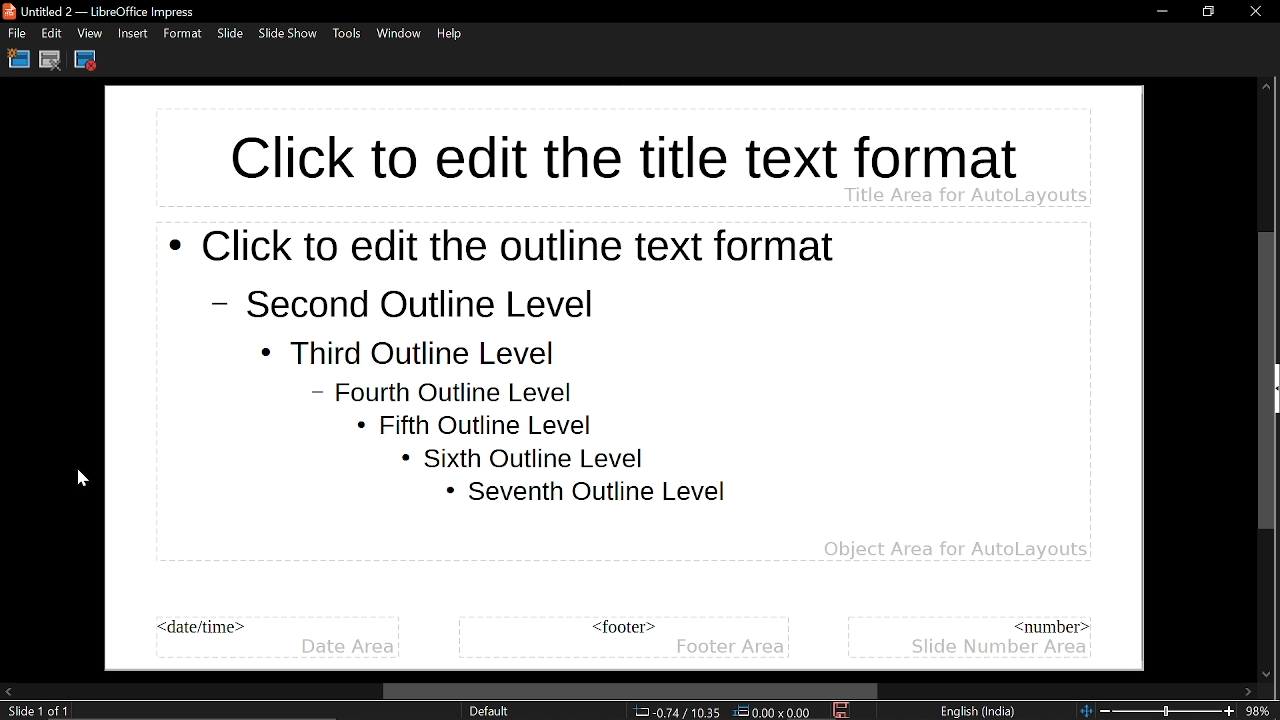  What do you see at coordinates (347, 35) in the screenshot?
I see `Tools` at bounding box center [347, 35].